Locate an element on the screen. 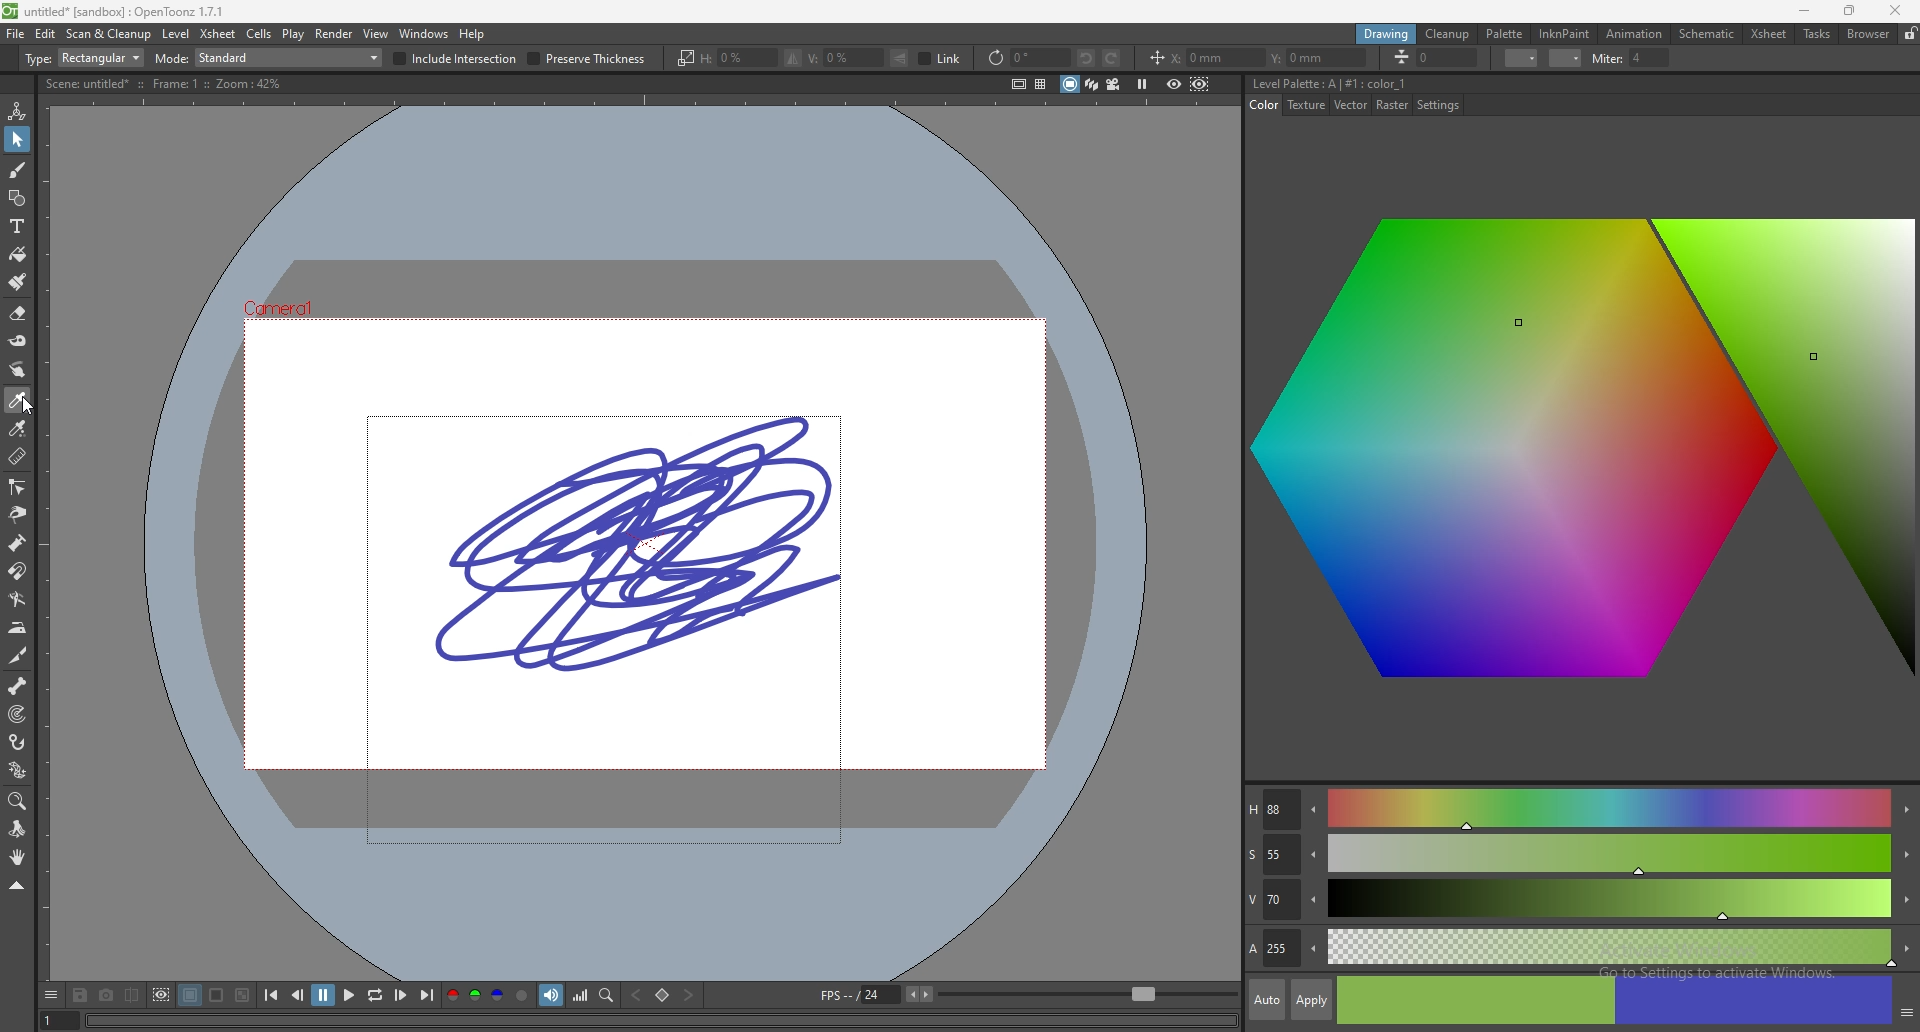 The width and height of the screenshot is (1920, 1032). plastic tool is located at coordinates (18, 769).